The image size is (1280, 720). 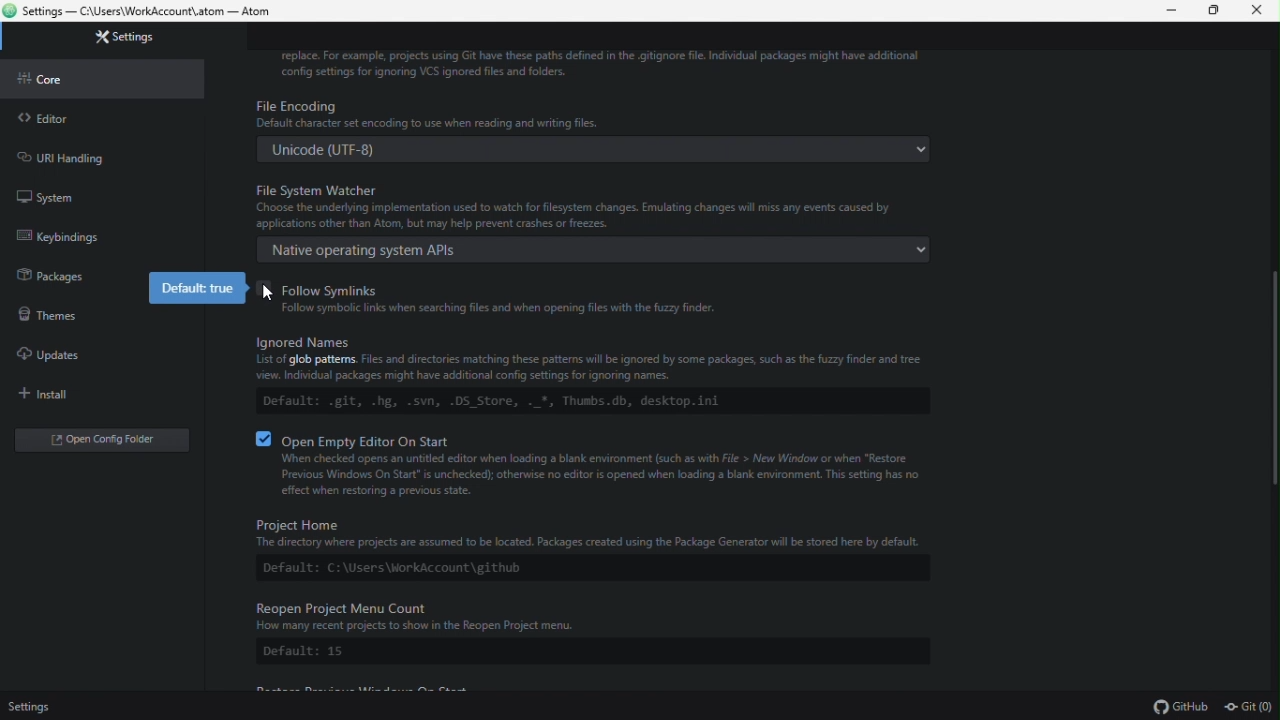 I want to click on install, so click(x=93, y=393).